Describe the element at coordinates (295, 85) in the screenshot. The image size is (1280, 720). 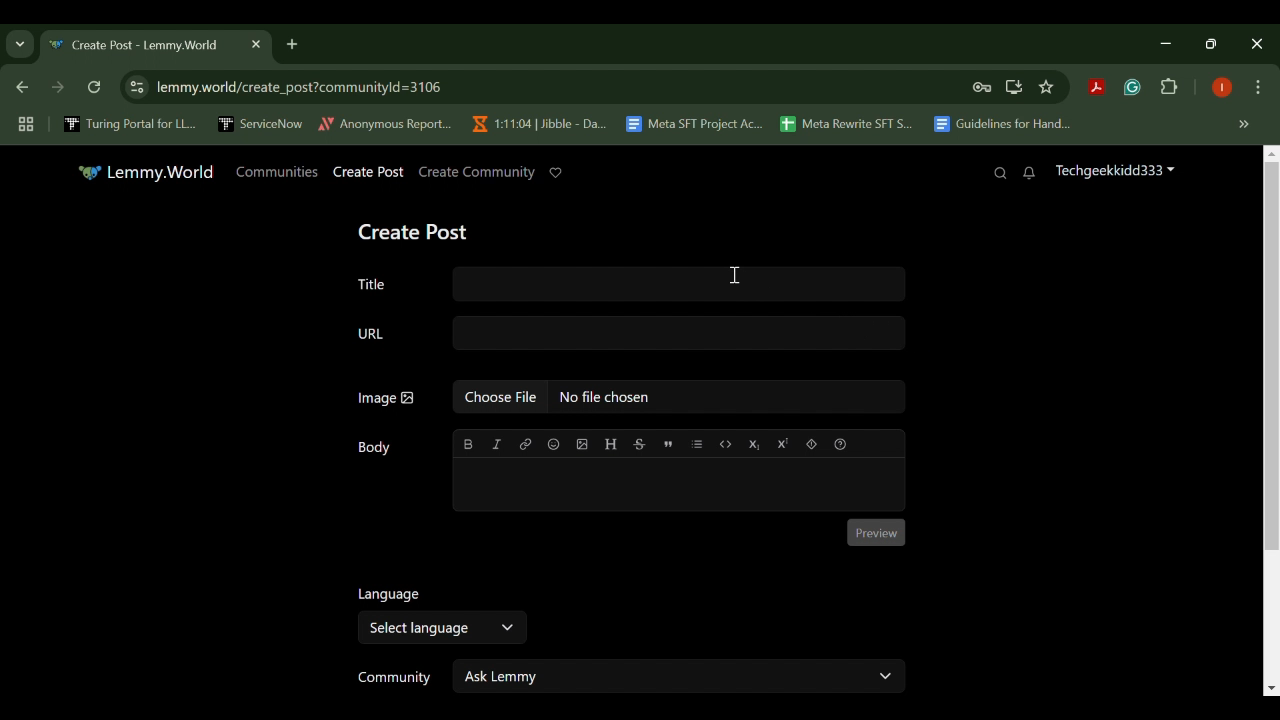
I see `lemmy.world/create_post?communityld=3106` at that location.